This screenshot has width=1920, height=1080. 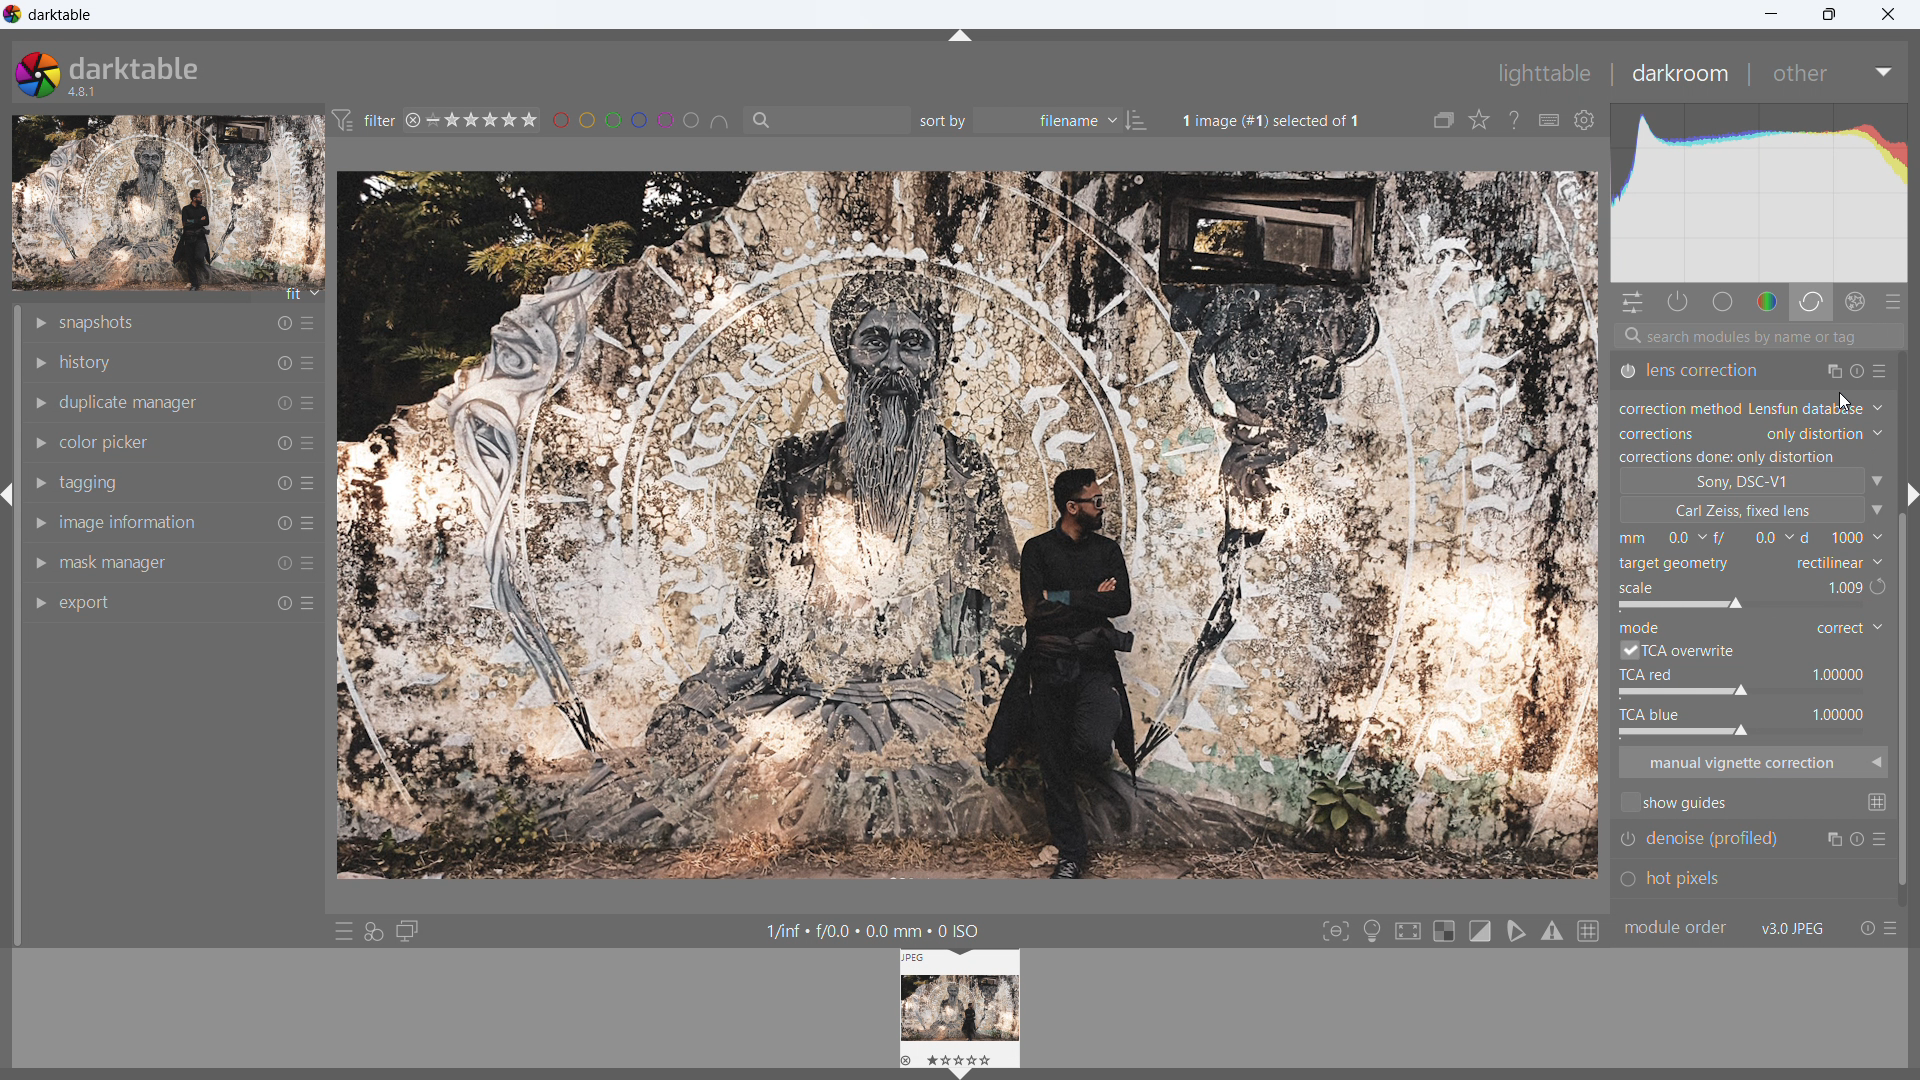 What do you see at coordinates (1841, 403) in the screenshot?
I see `cursor` at bounding box center [1841, 403].